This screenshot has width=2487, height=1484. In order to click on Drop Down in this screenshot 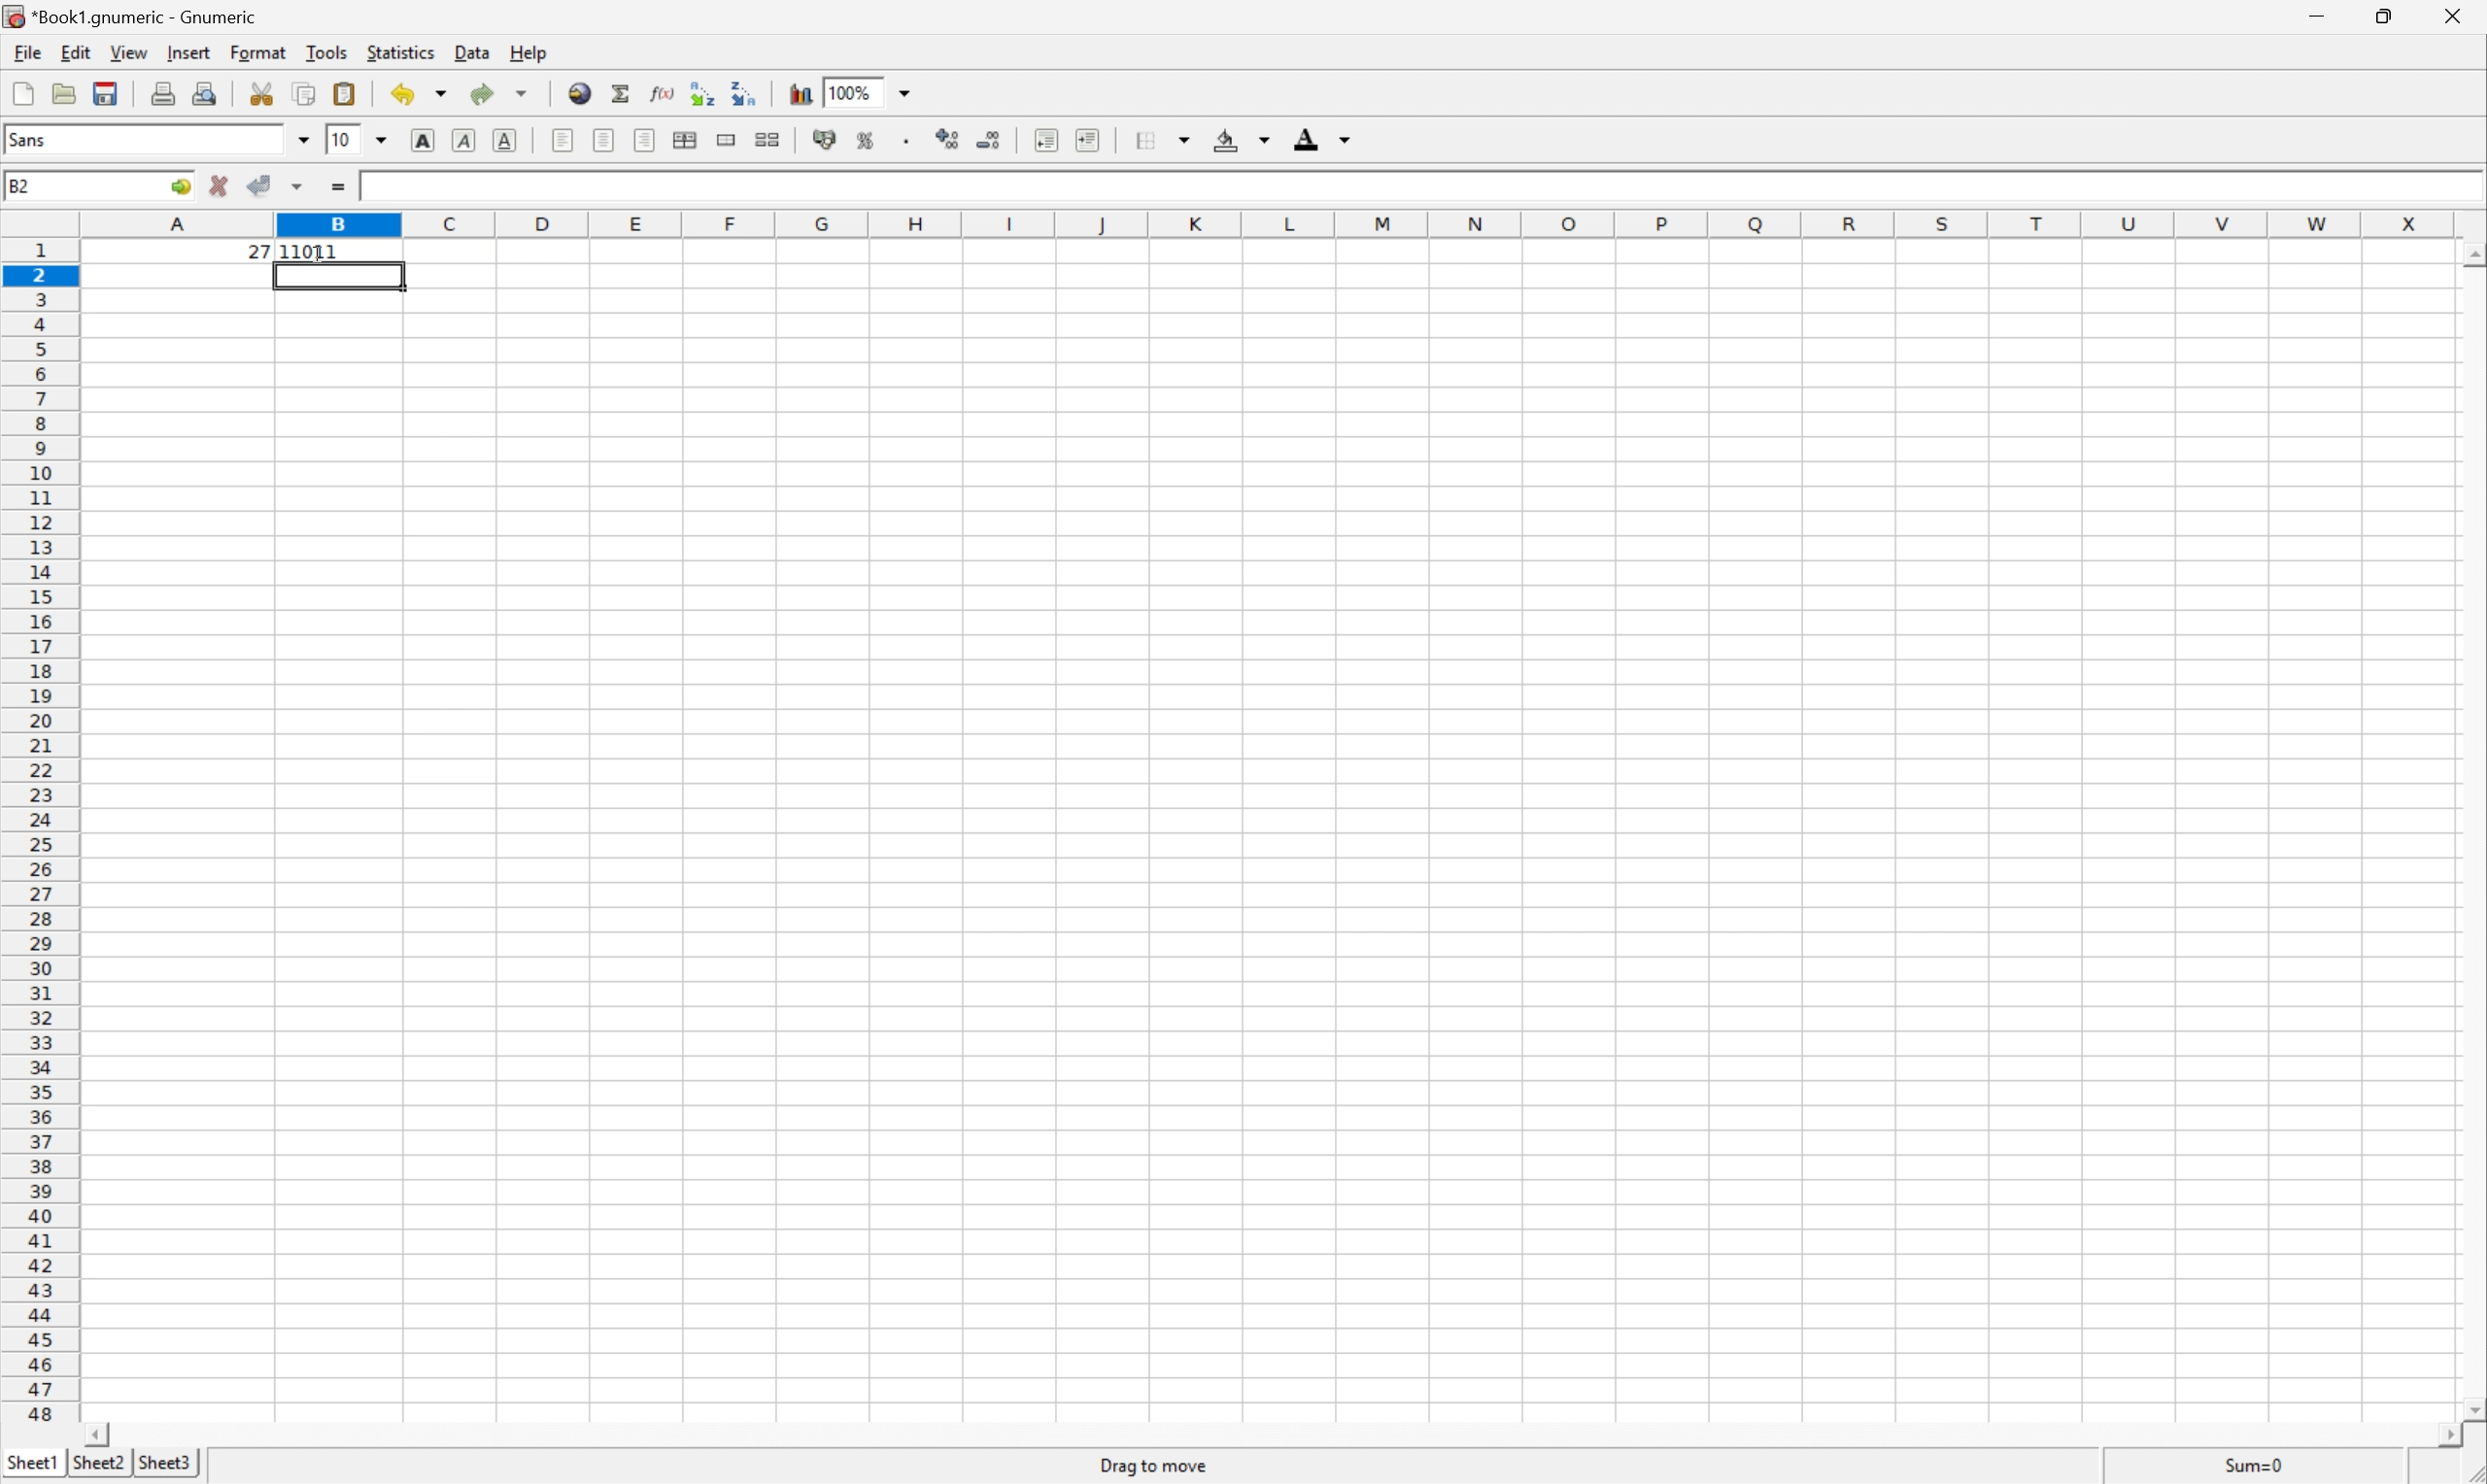, I will do `click(906, 91)`.